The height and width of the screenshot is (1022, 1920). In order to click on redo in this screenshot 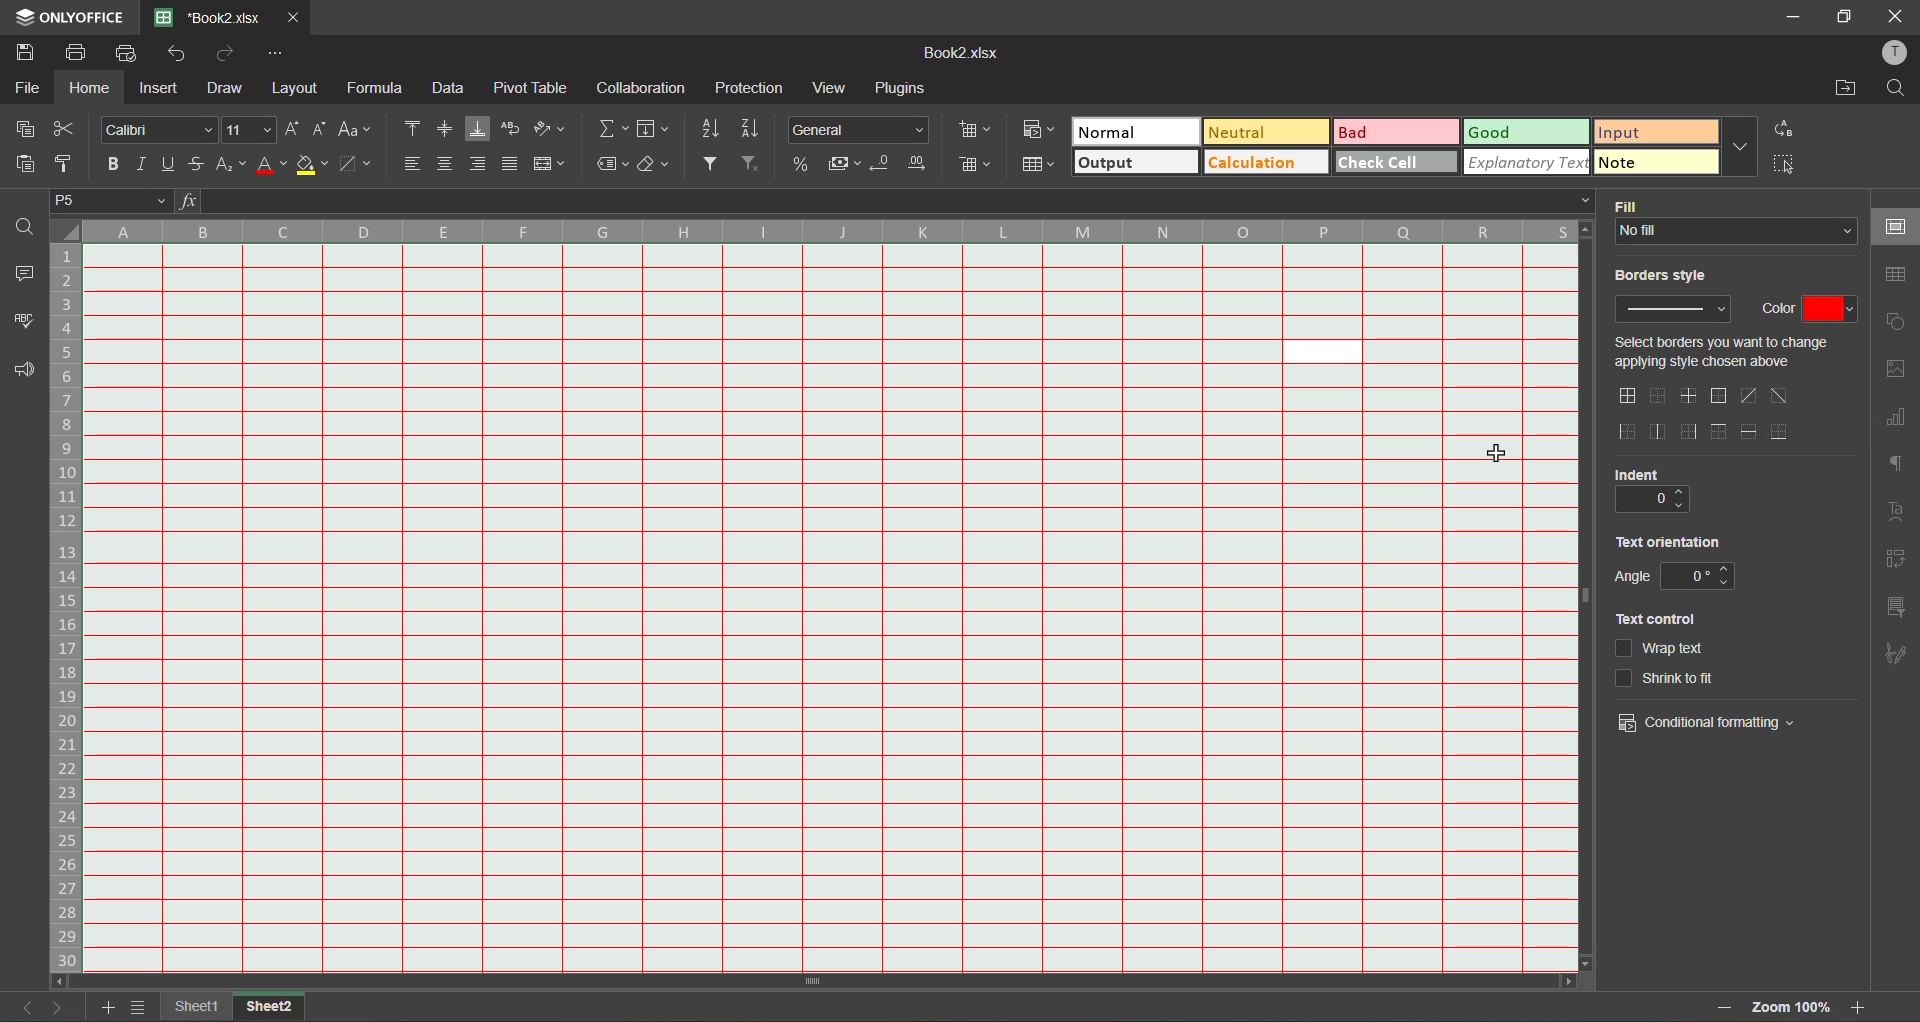, I will do `click(228, 56)`.